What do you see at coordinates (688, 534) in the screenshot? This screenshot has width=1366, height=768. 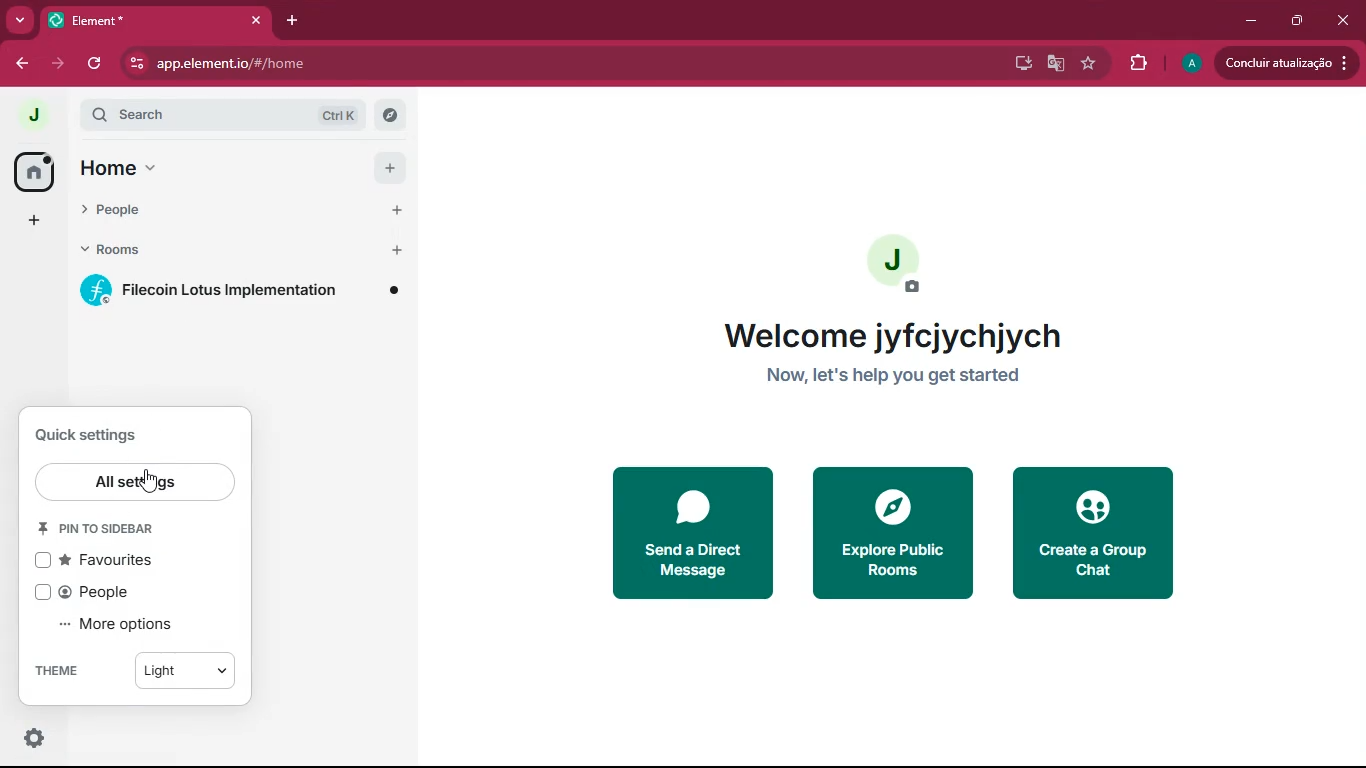 I see `send a direct message` at bounding box center [688, 534].